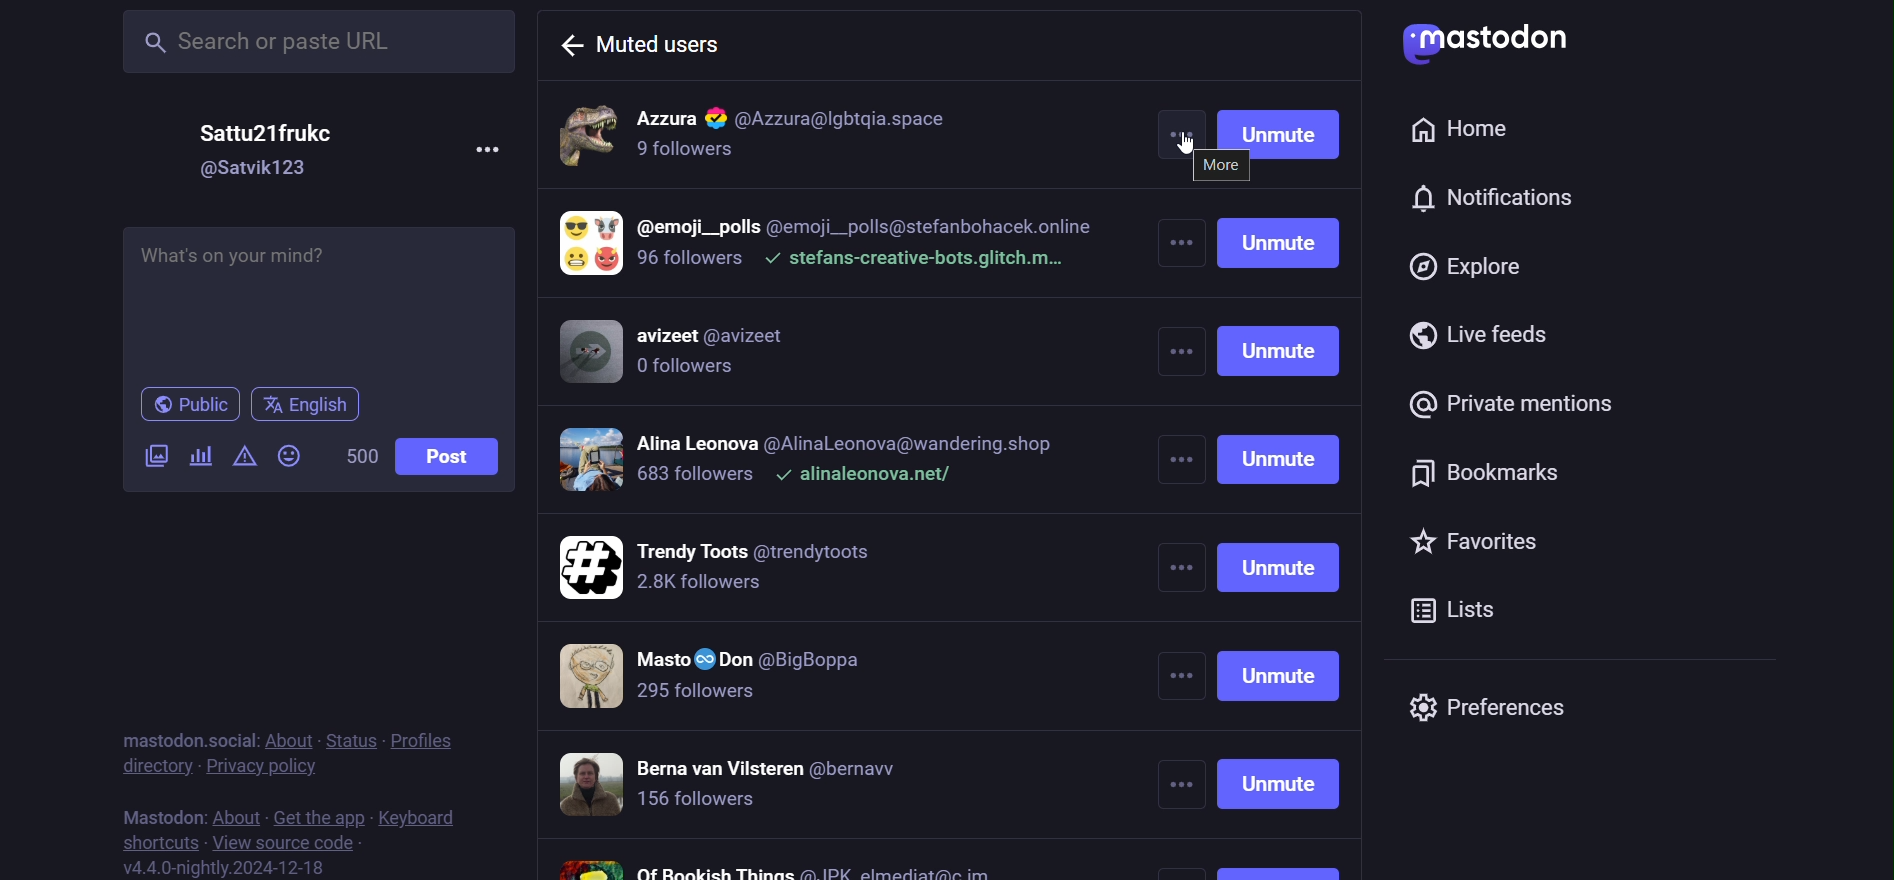 This screenshot has height=880, width=1894. I want to click on list, so click(1459, 607).